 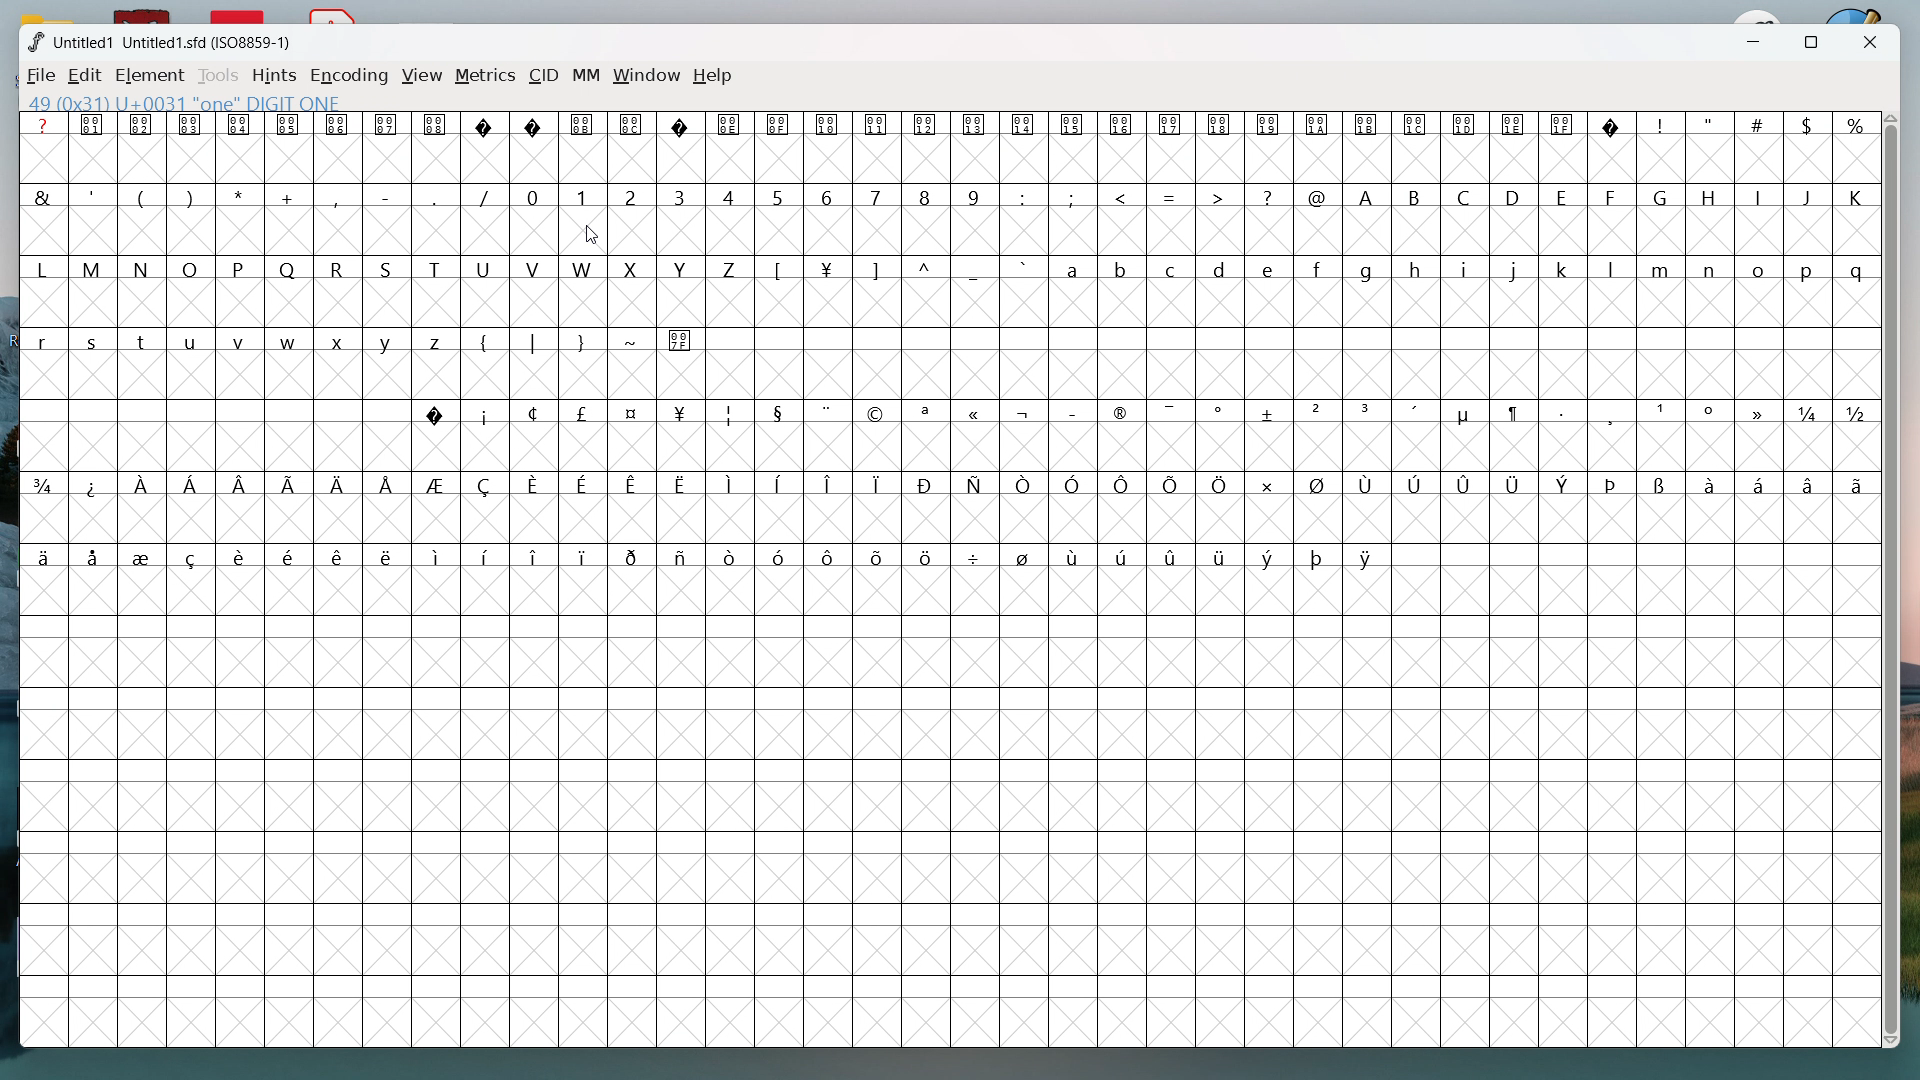 What do you see at coordinates (486, 268) in the screenshot?
I see `U` at bounding box center [486, 268].